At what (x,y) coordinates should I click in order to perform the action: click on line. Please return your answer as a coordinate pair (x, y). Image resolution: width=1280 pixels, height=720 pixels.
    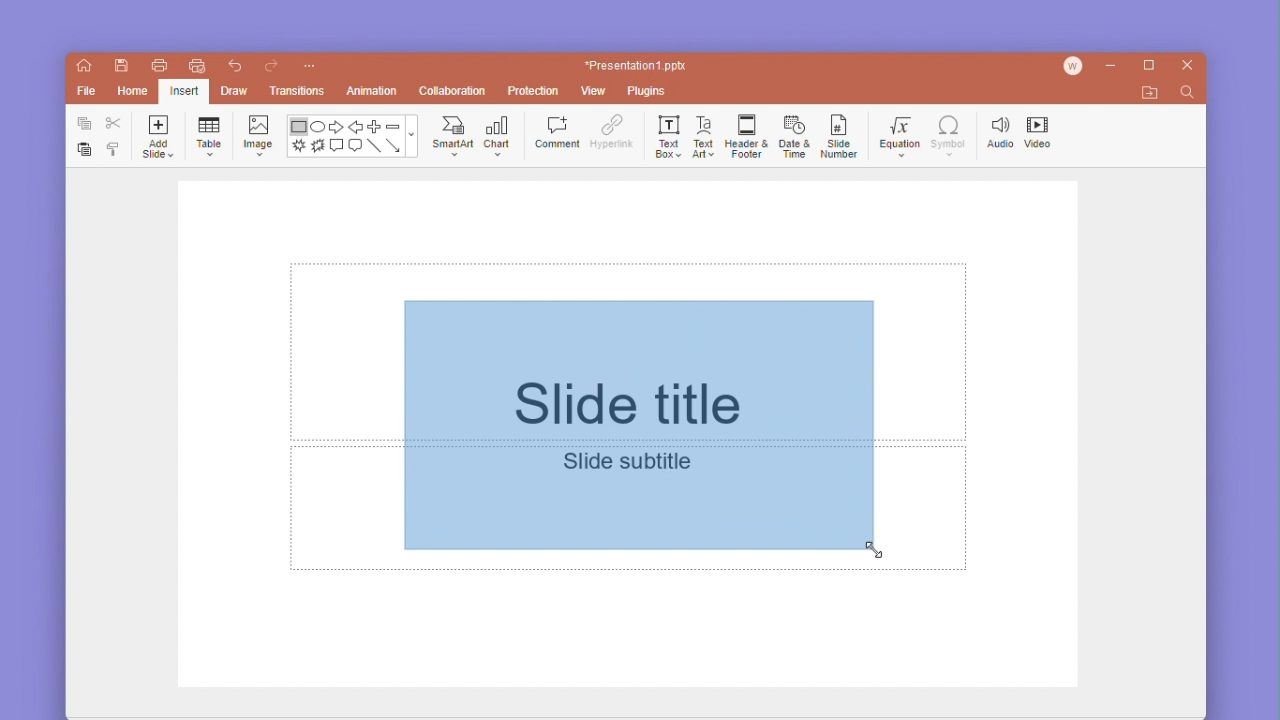
    Looking at the image, I should click on (374, 147).